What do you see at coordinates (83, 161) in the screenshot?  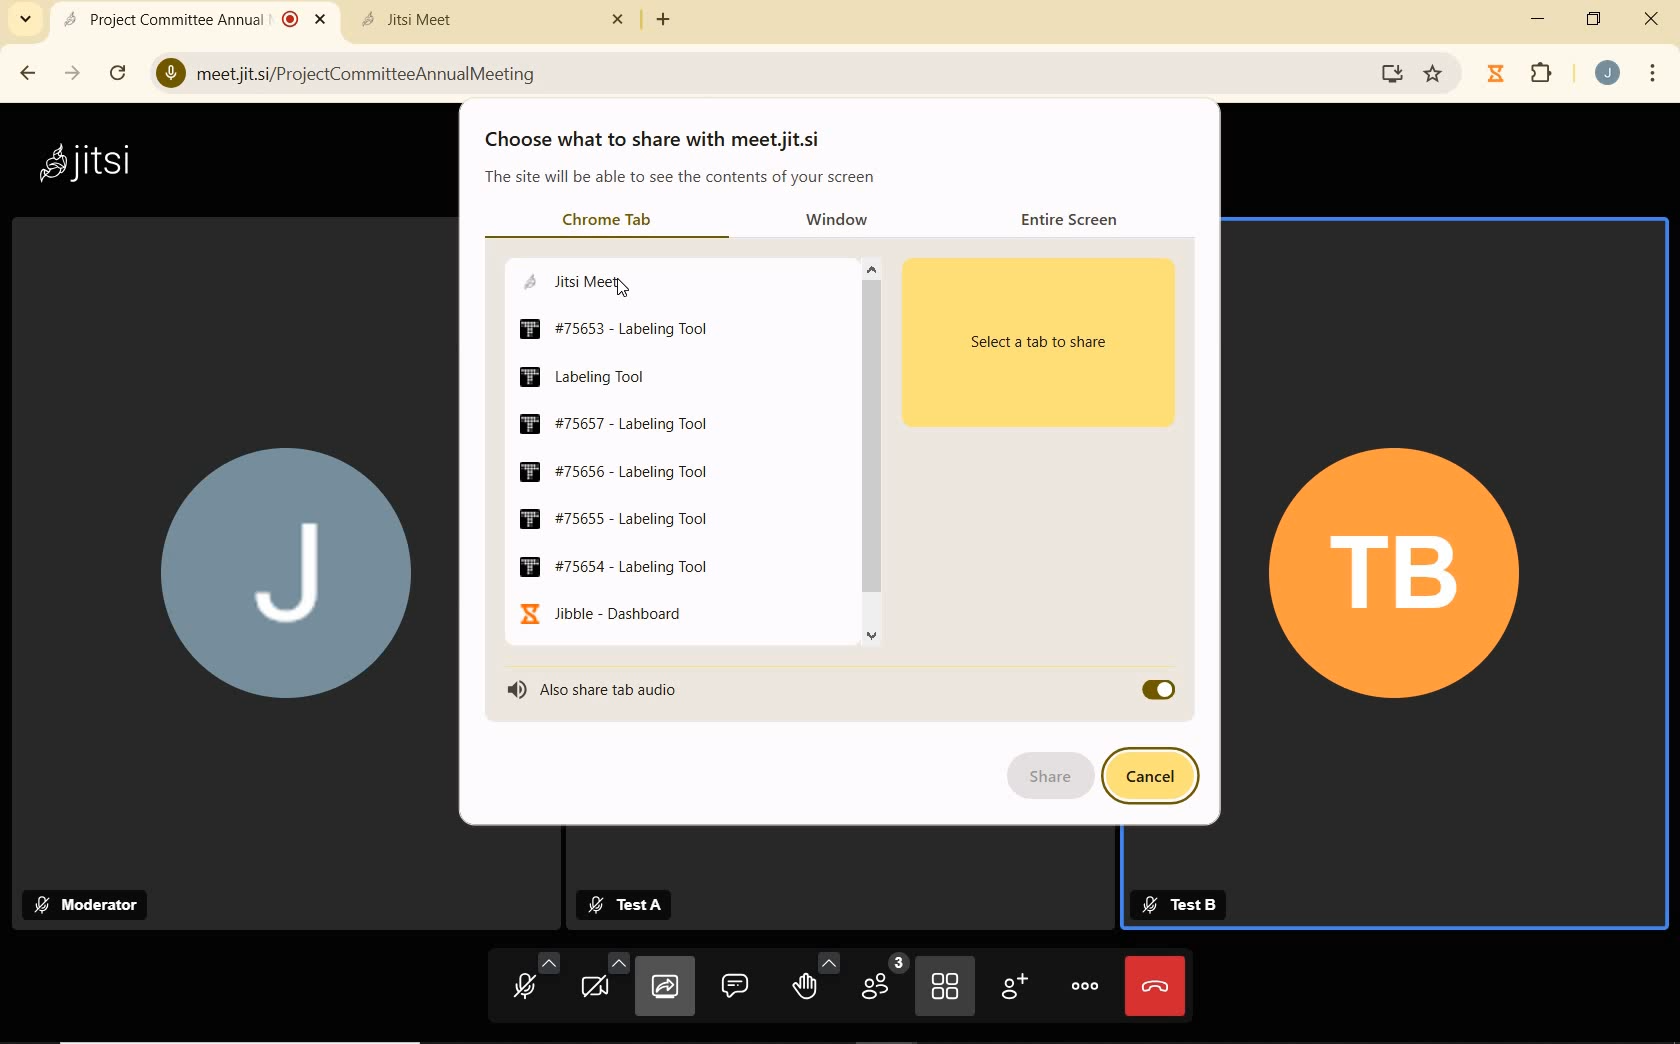 I see `jitsi` at bounding box center [83, 161].